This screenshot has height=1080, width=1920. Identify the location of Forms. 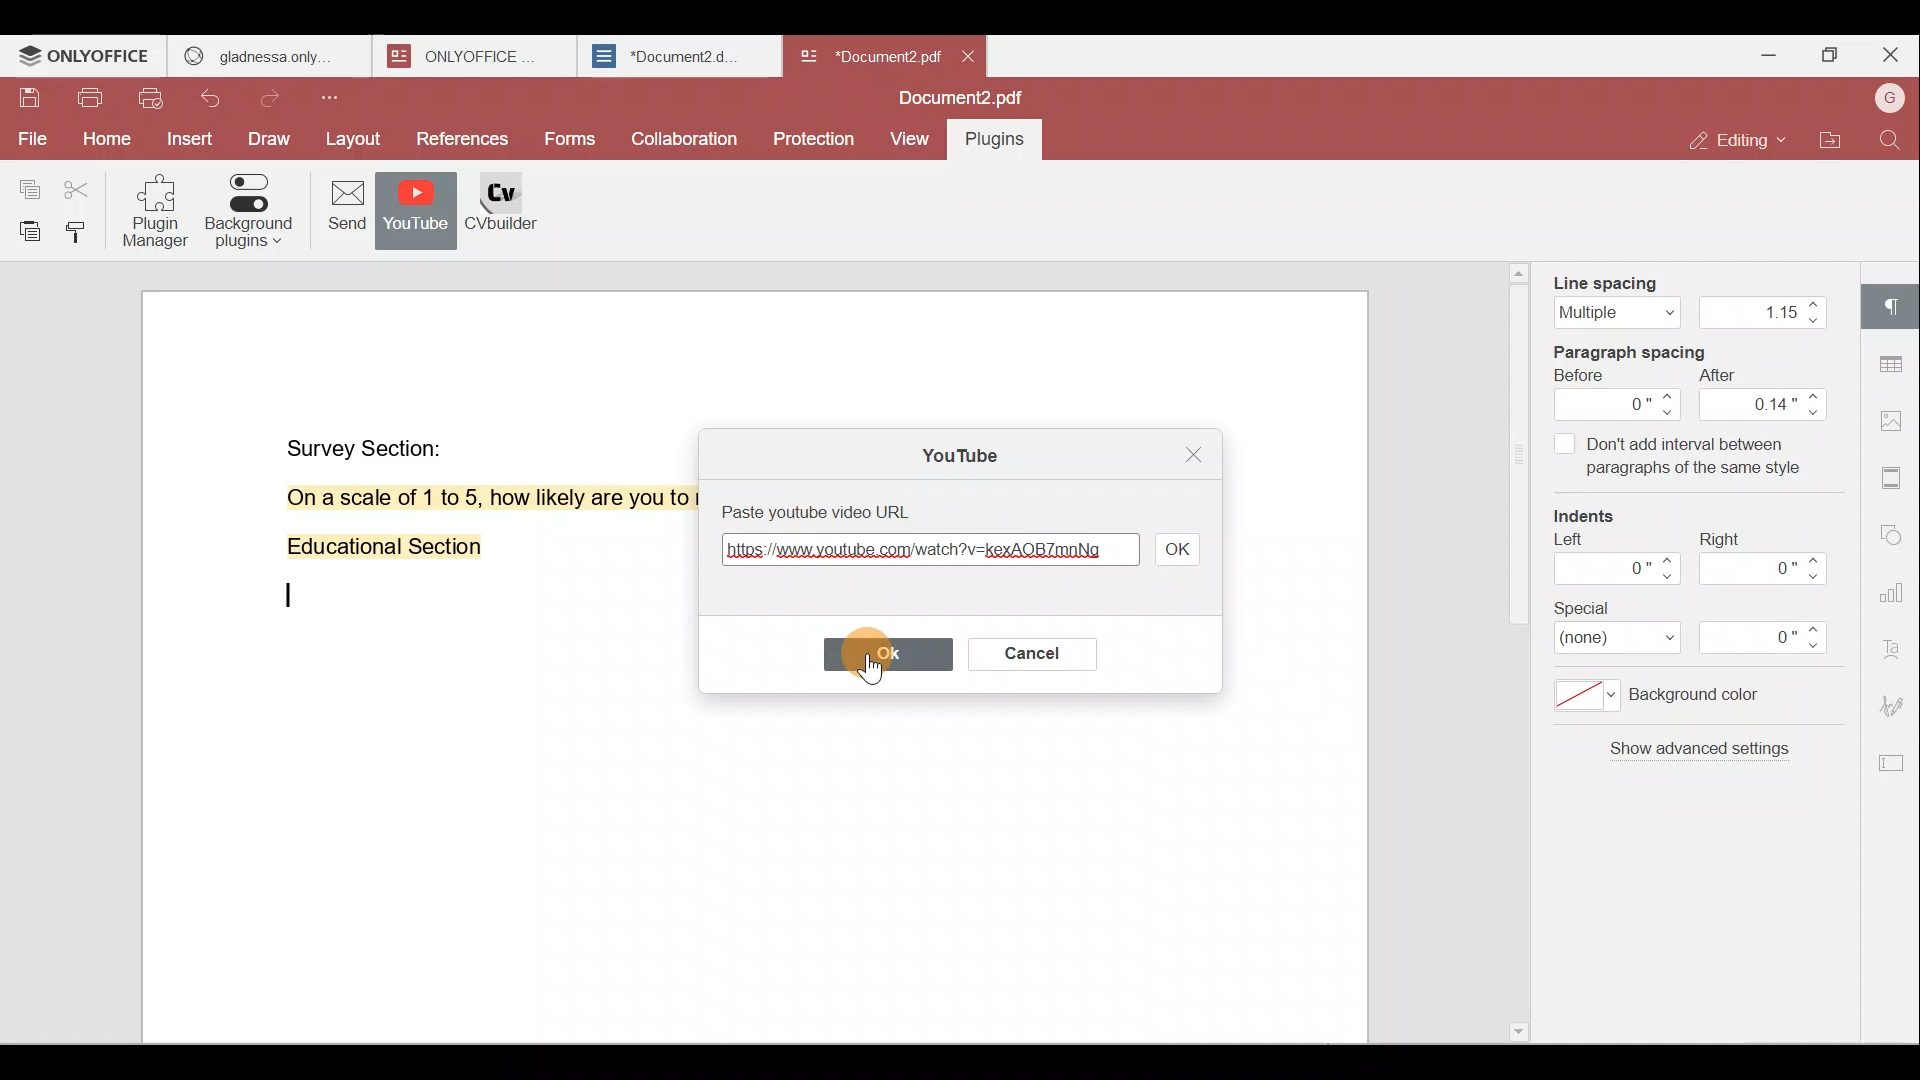
(572, 140).